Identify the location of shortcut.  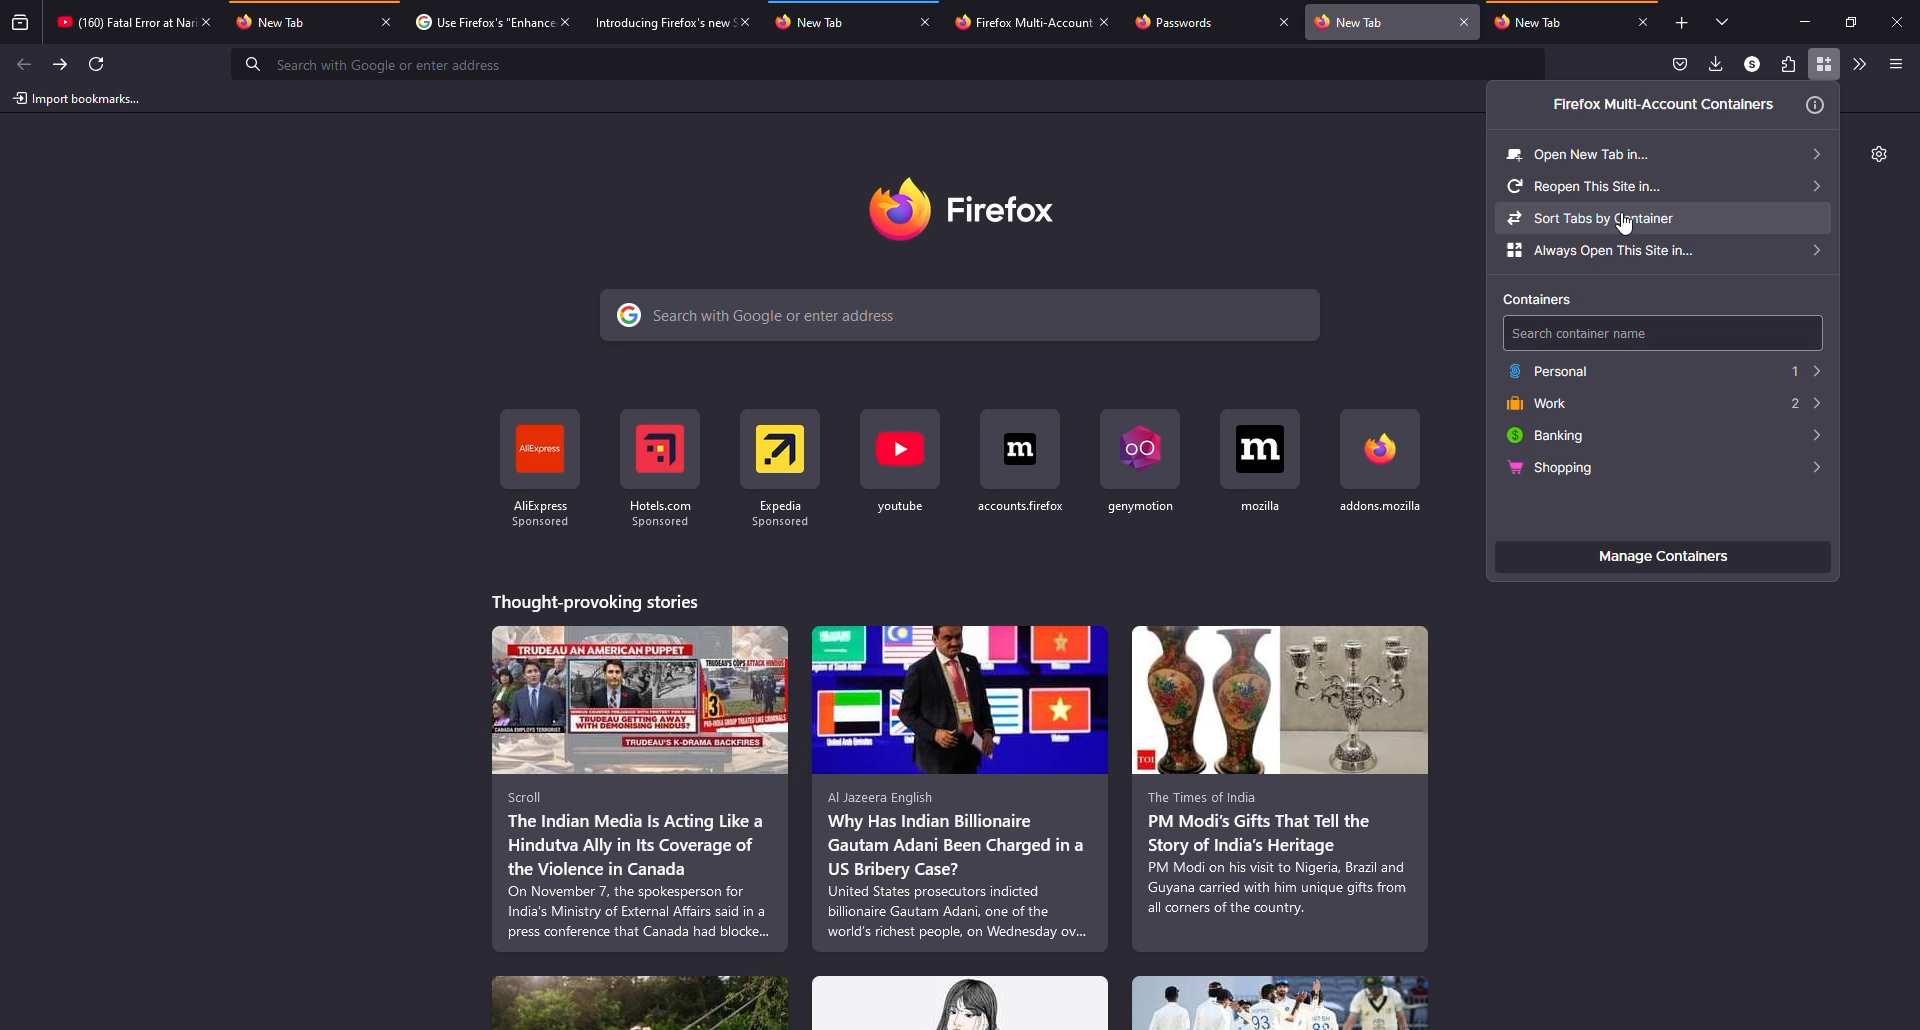
(1263, 462).